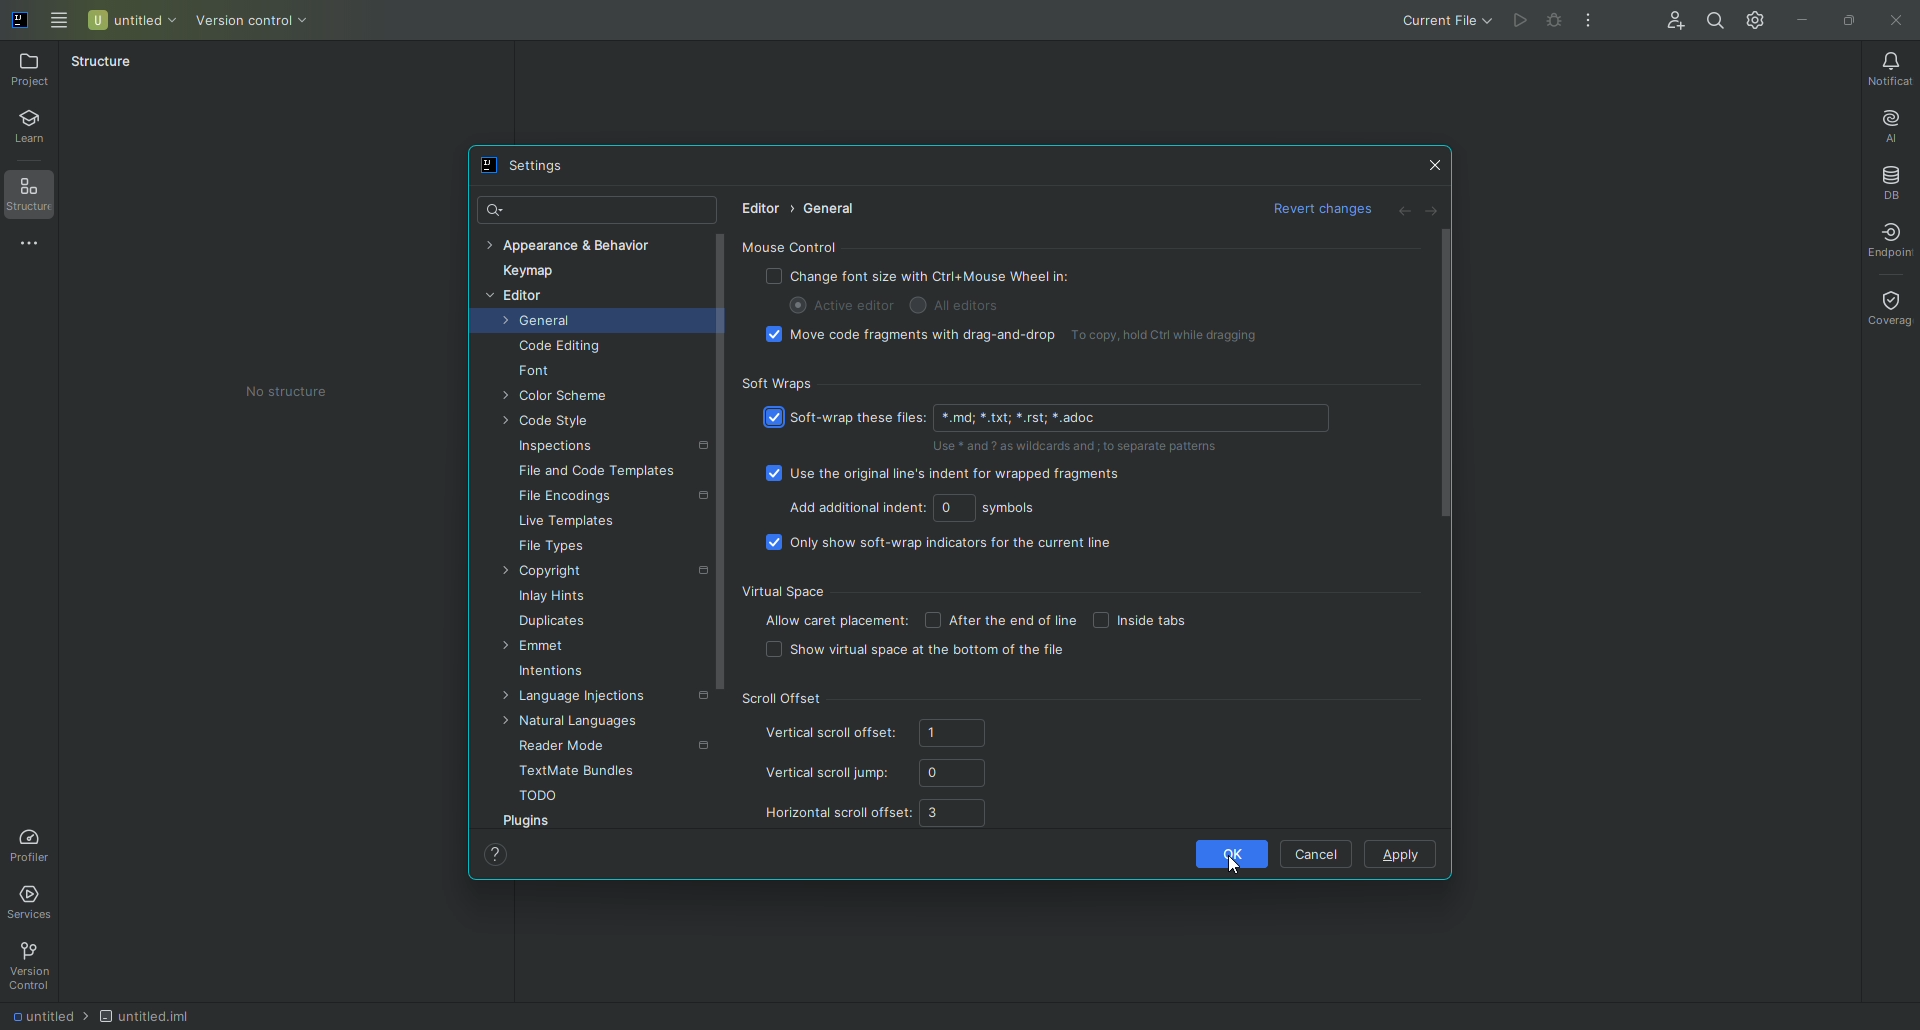  I want to click on Show virtual space at the bottom, so click(920, 654).